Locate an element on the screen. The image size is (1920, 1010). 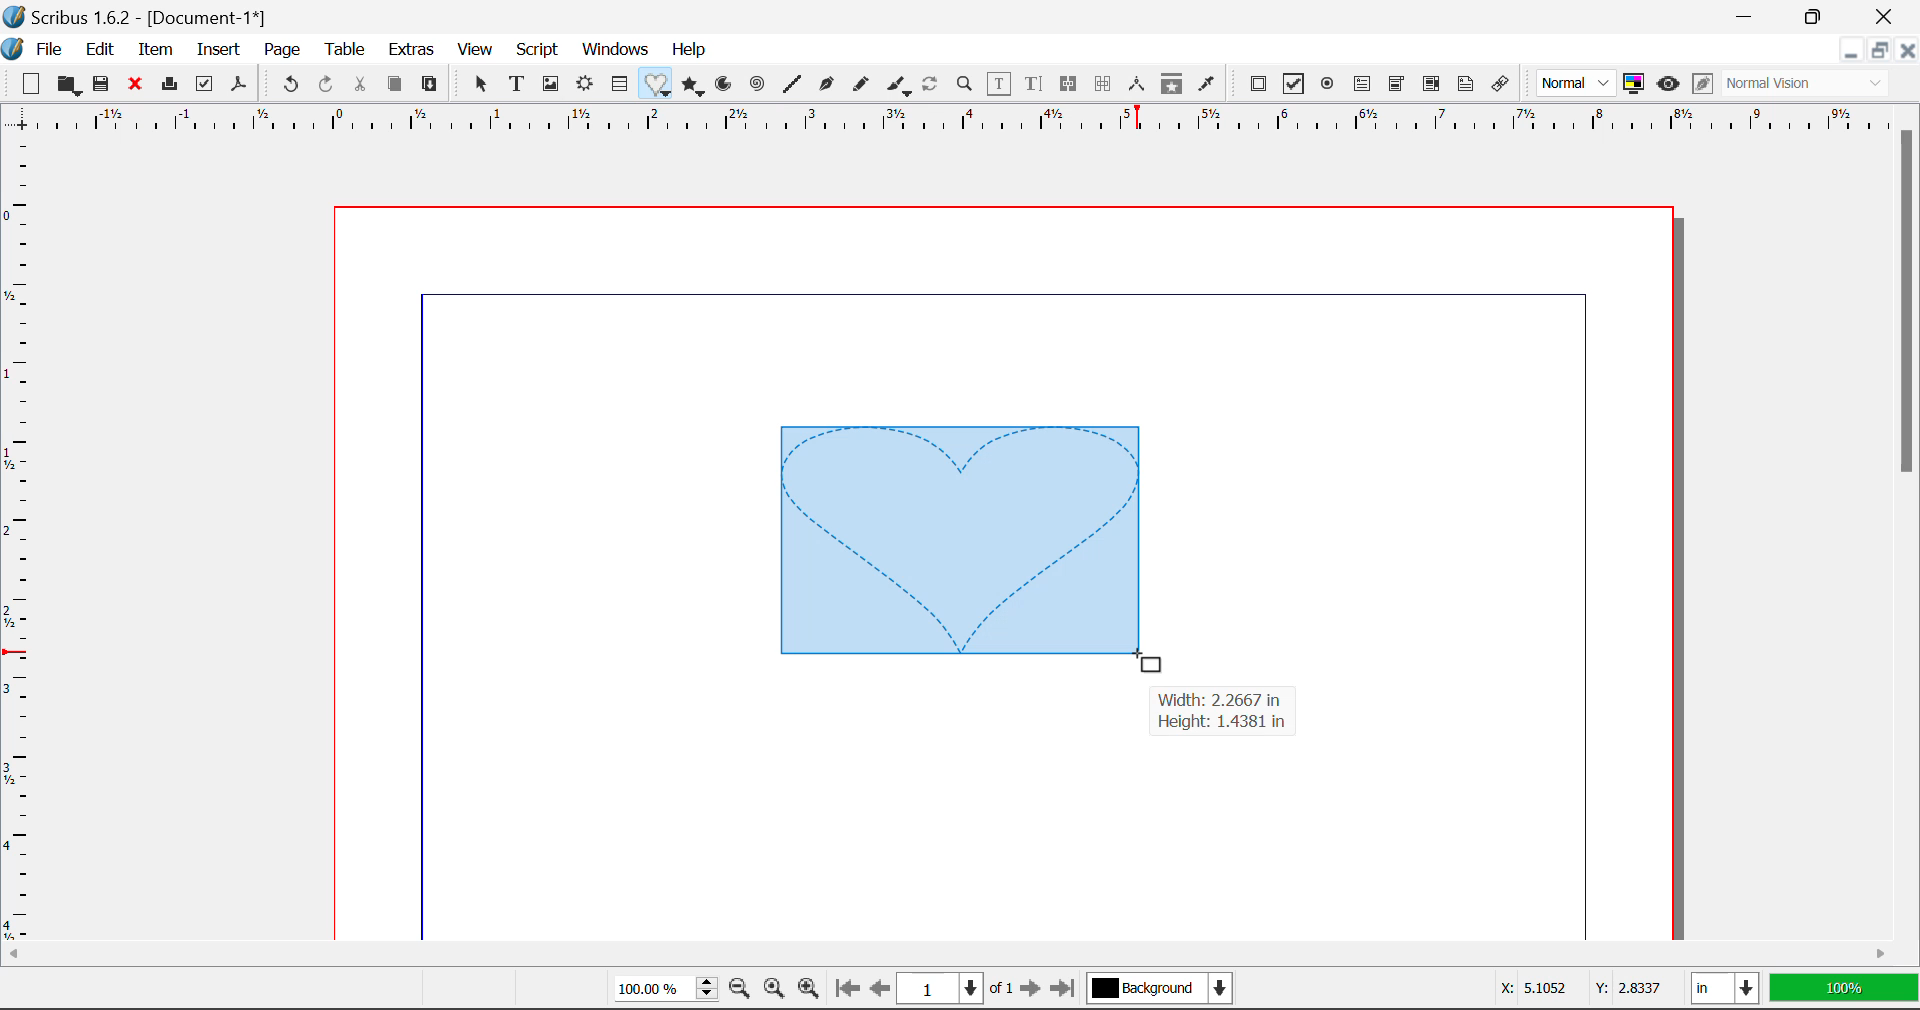
1 of 1 is located at coordinates (956, 988).